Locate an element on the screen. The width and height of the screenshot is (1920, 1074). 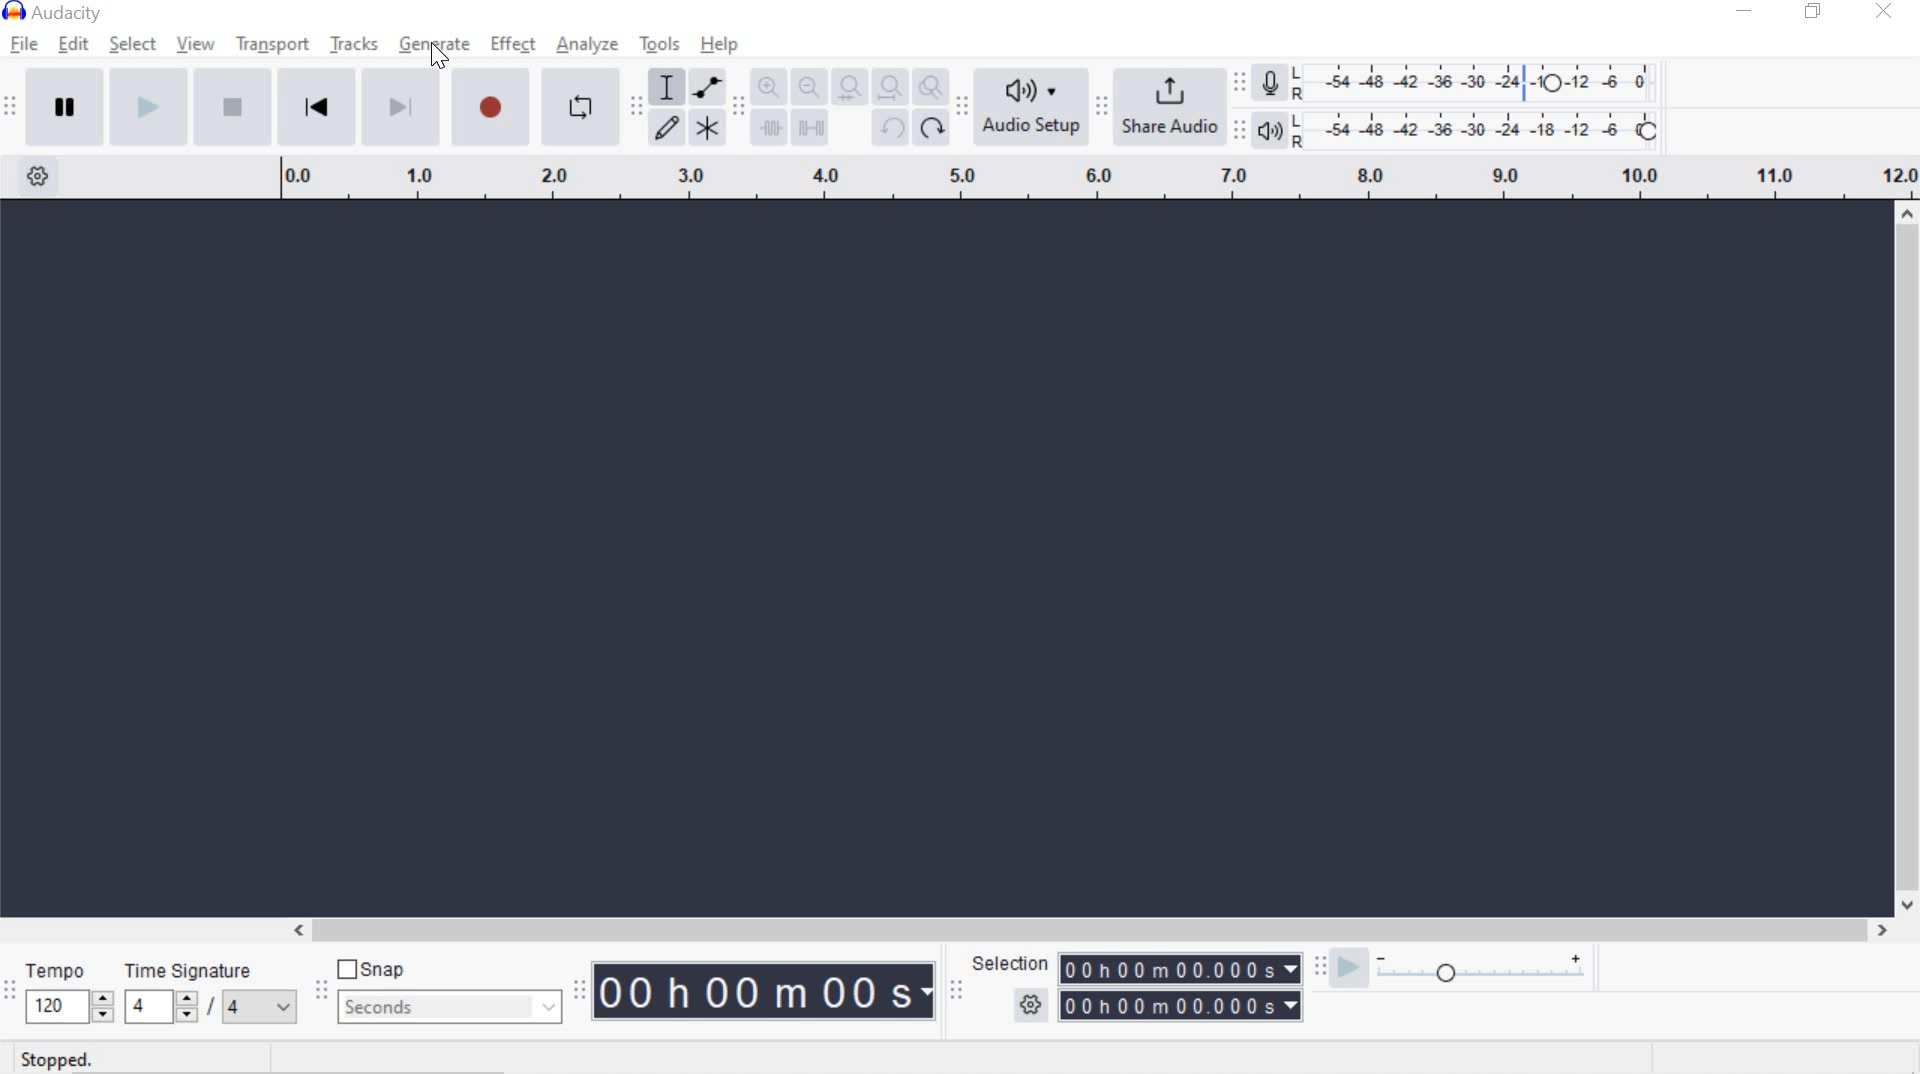
Enable Looping is located at coordinates (578, 105).